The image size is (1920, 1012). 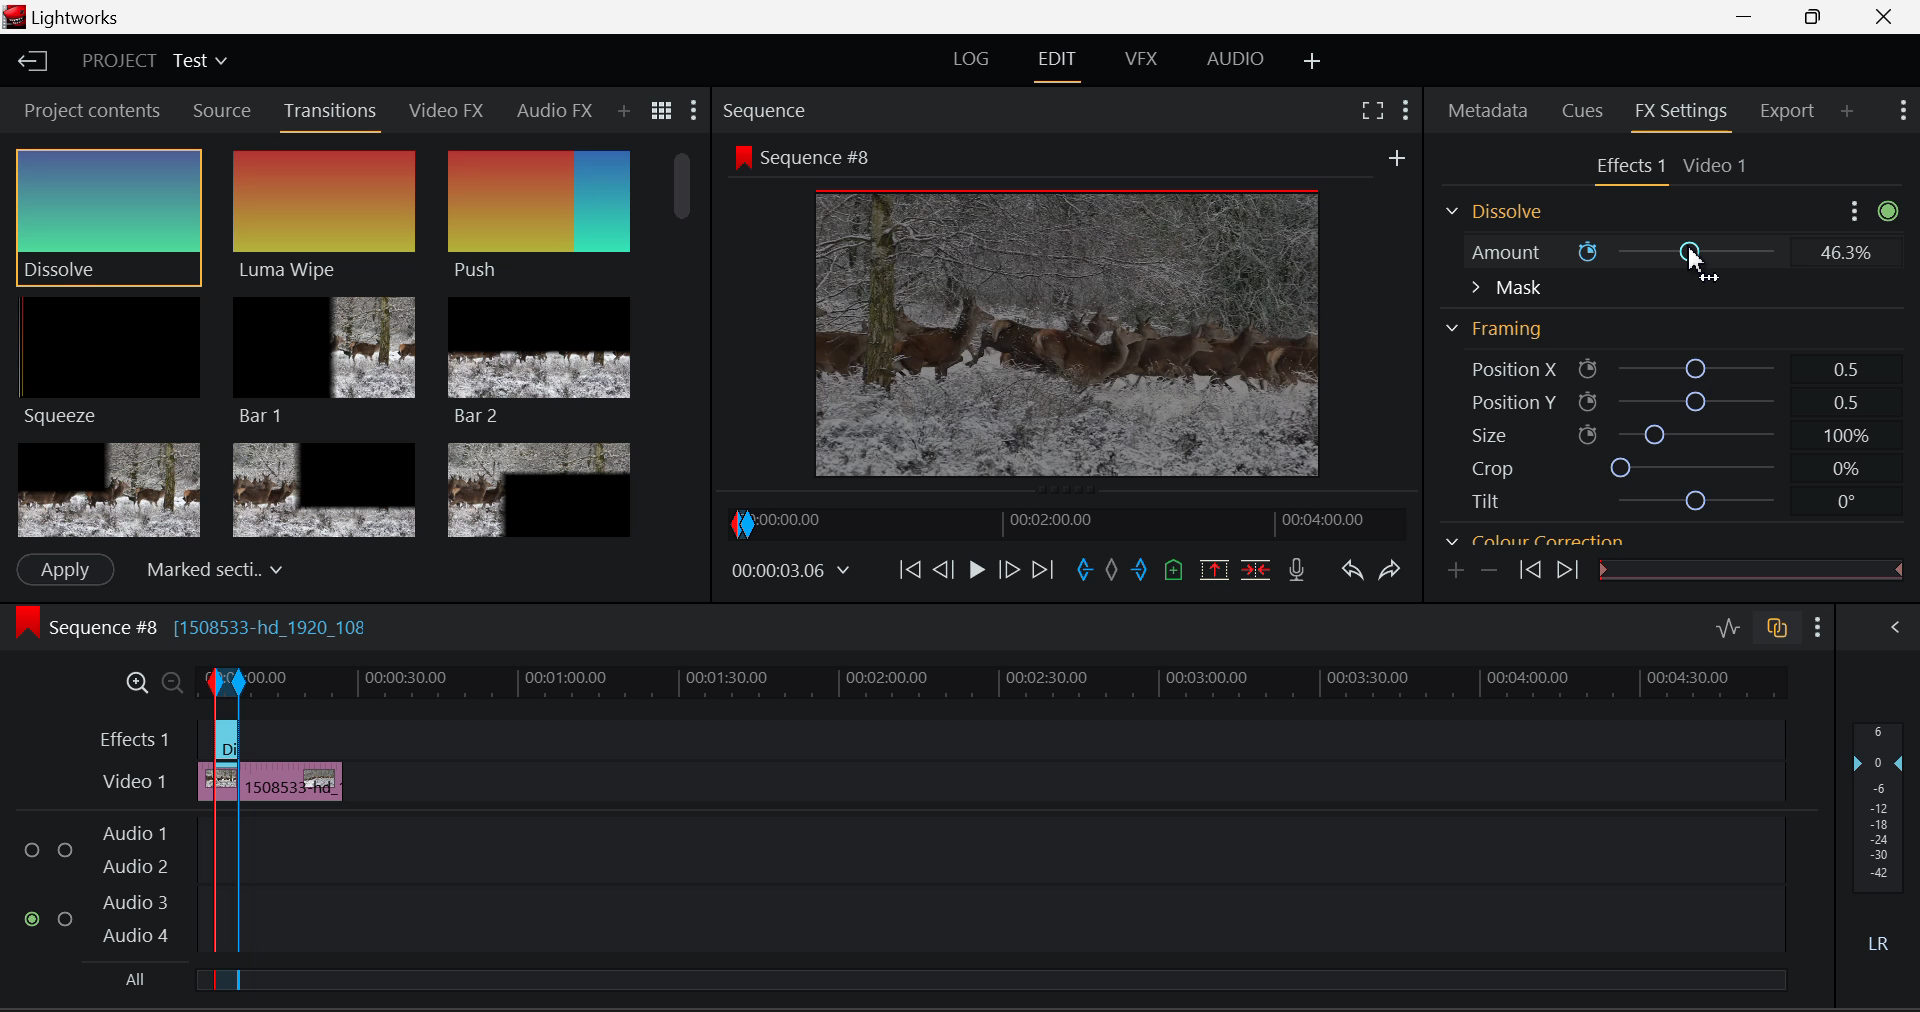 What do you see at coordinates (662, 111) in the screenshot?
I see `Toggle between list and title view` at bounding box center [662, 111].